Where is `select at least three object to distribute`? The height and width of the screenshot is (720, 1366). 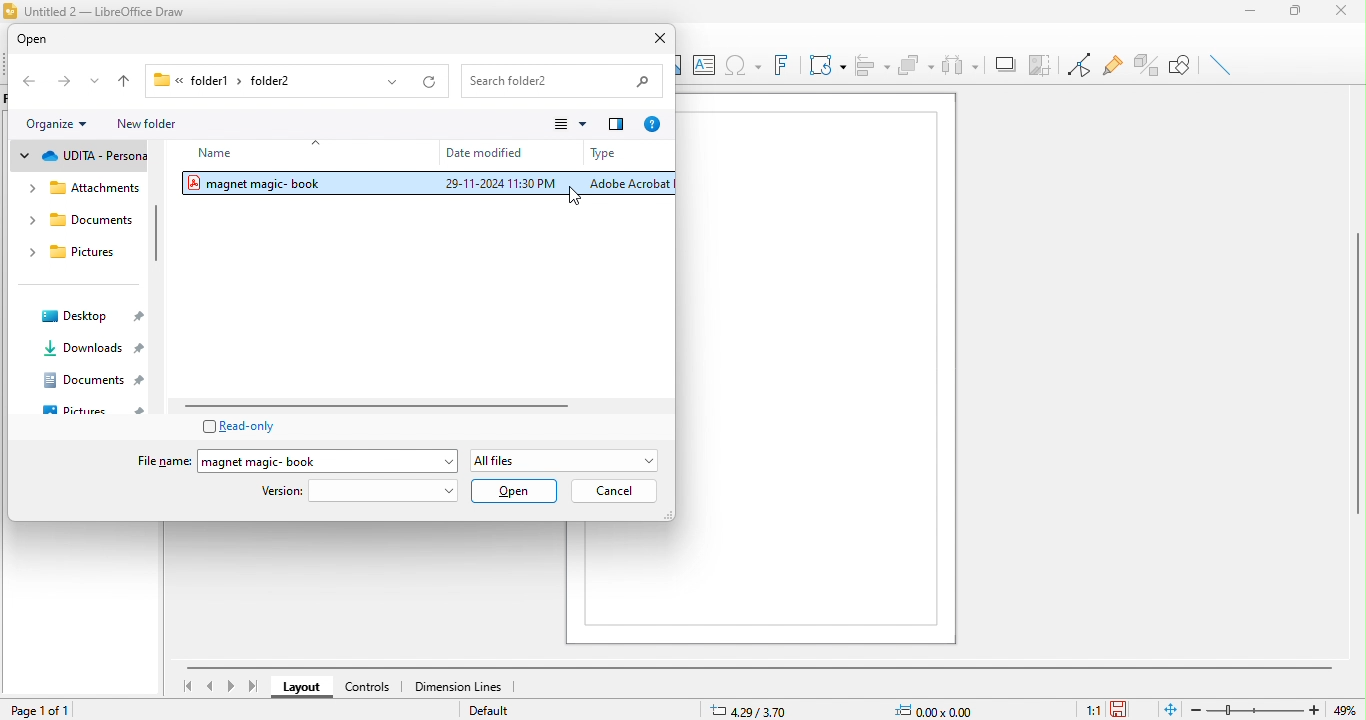 select at least three object to distribute is located at coordinates (962, 63).